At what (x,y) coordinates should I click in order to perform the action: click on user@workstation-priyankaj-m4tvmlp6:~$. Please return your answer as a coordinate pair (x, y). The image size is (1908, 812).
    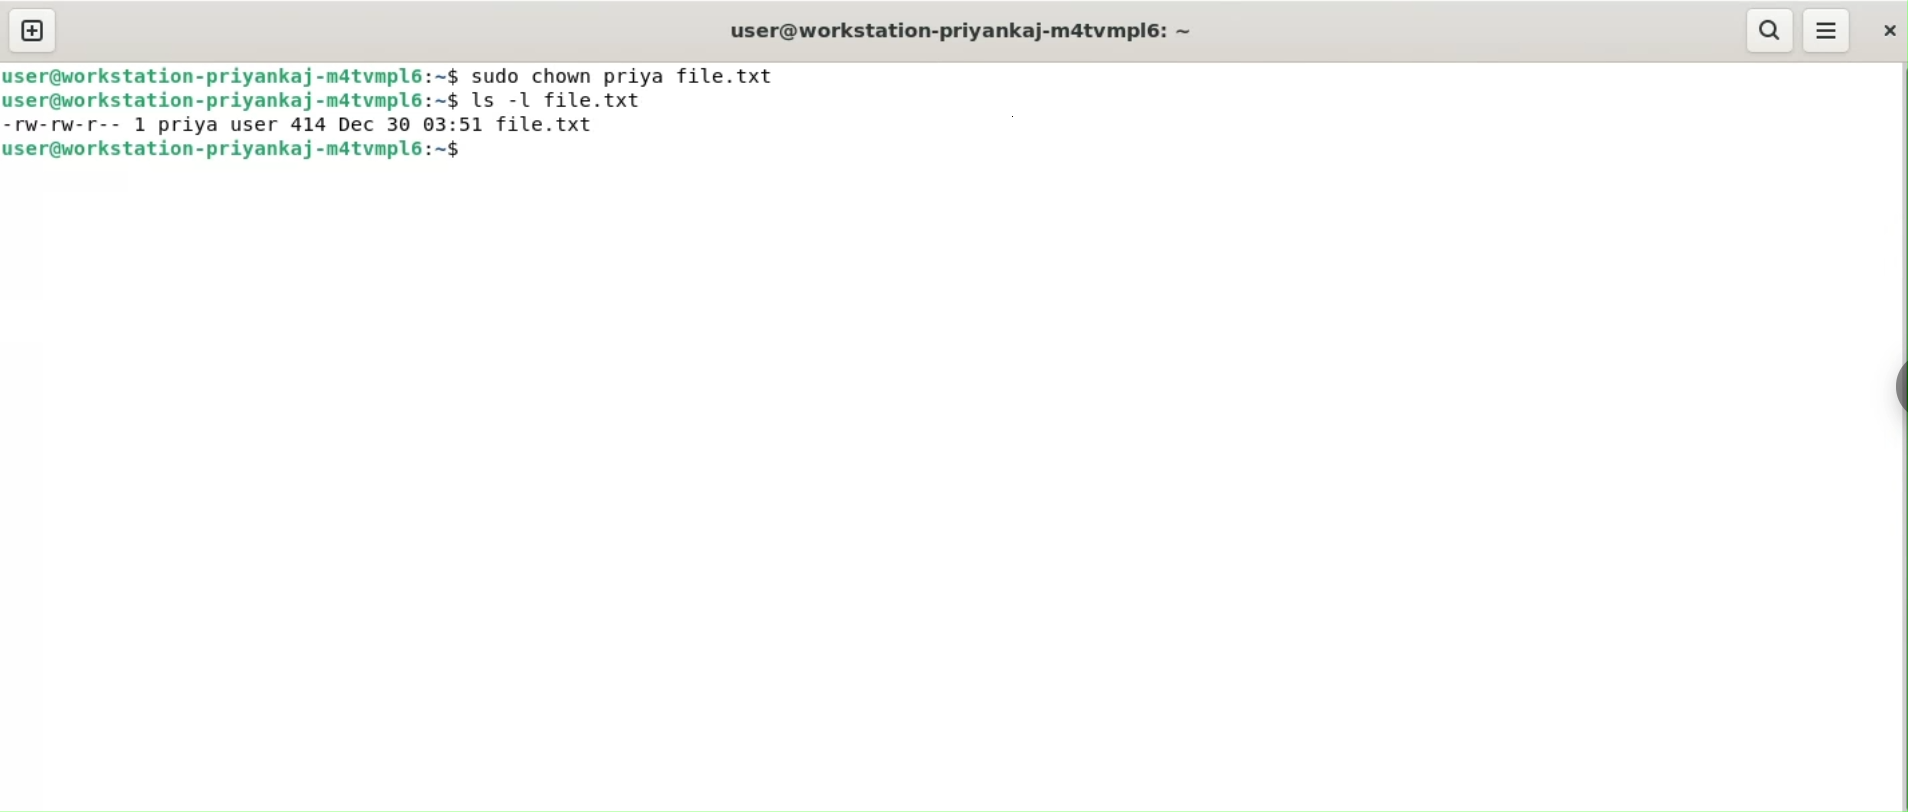
    Looking at the image, I should click on (233, 74).